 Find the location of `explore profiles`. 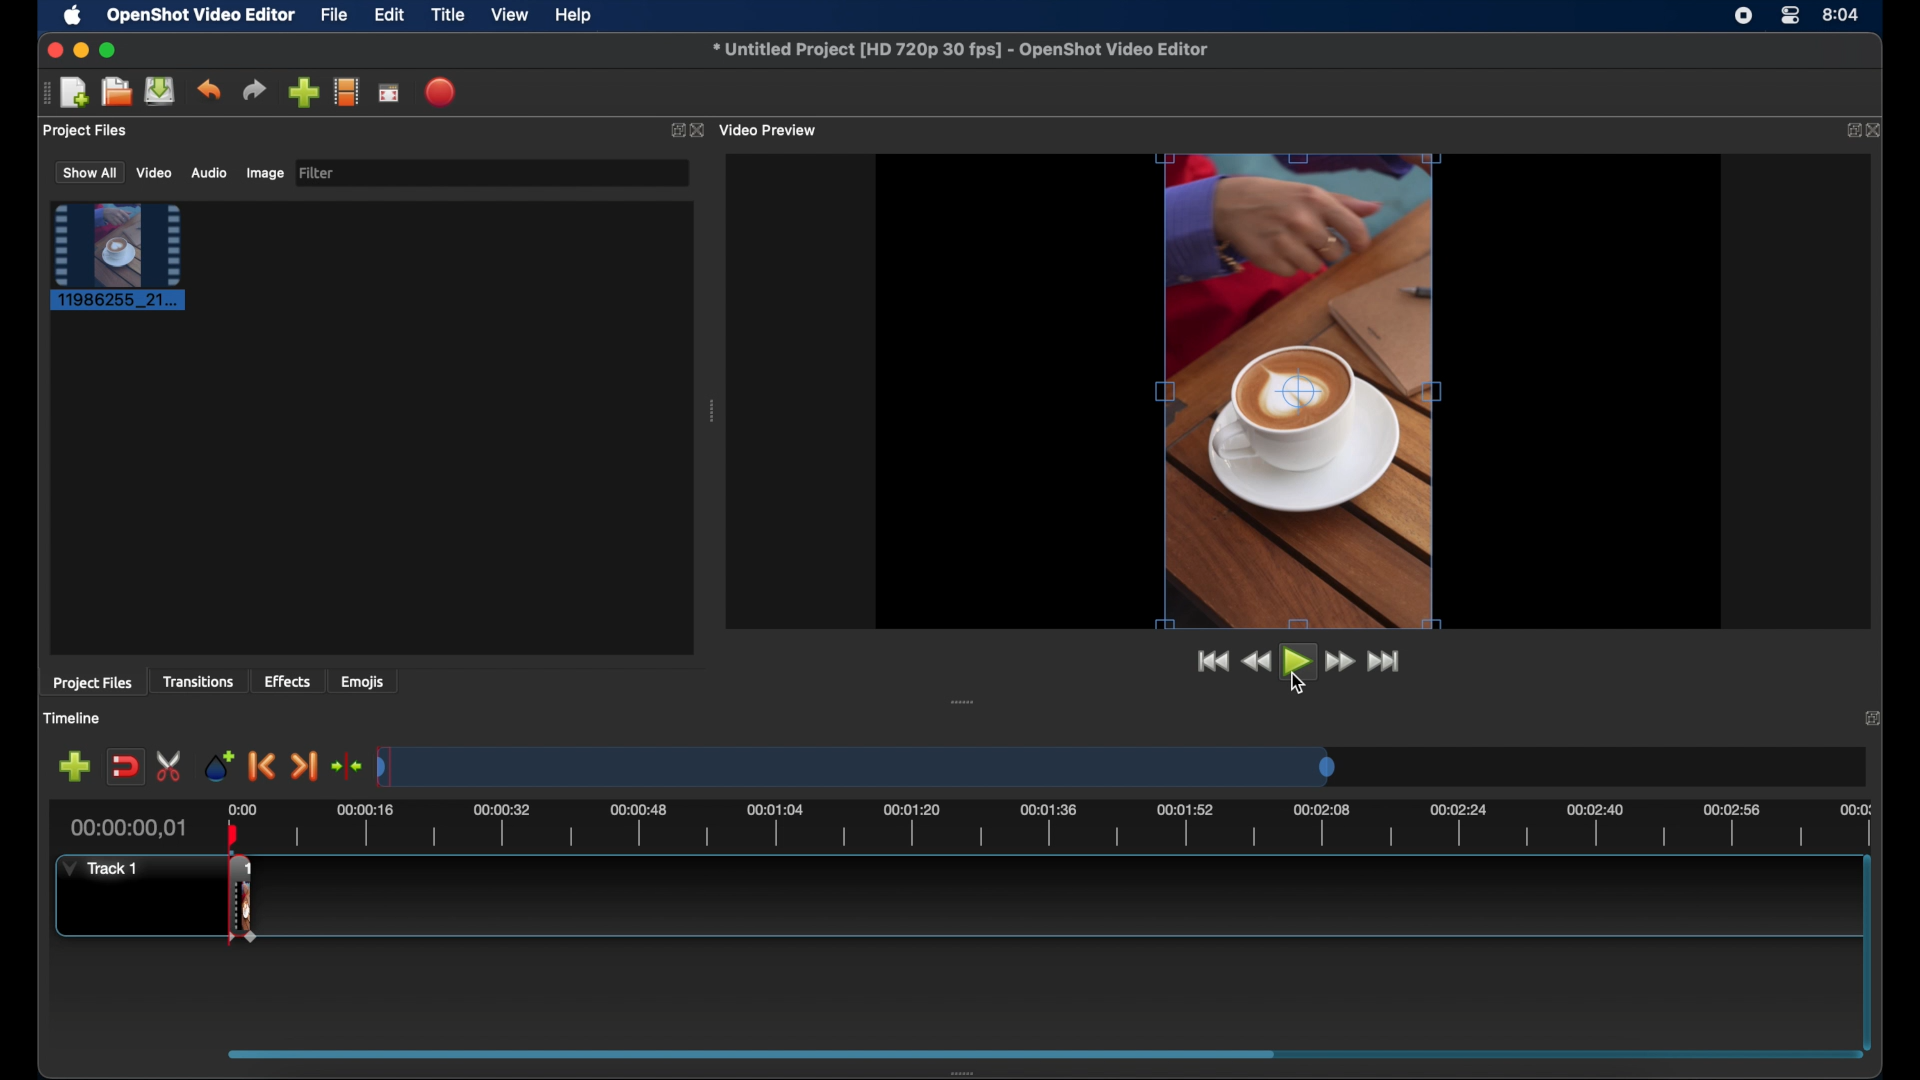

explore profiles is located at coordinates (346, 93).